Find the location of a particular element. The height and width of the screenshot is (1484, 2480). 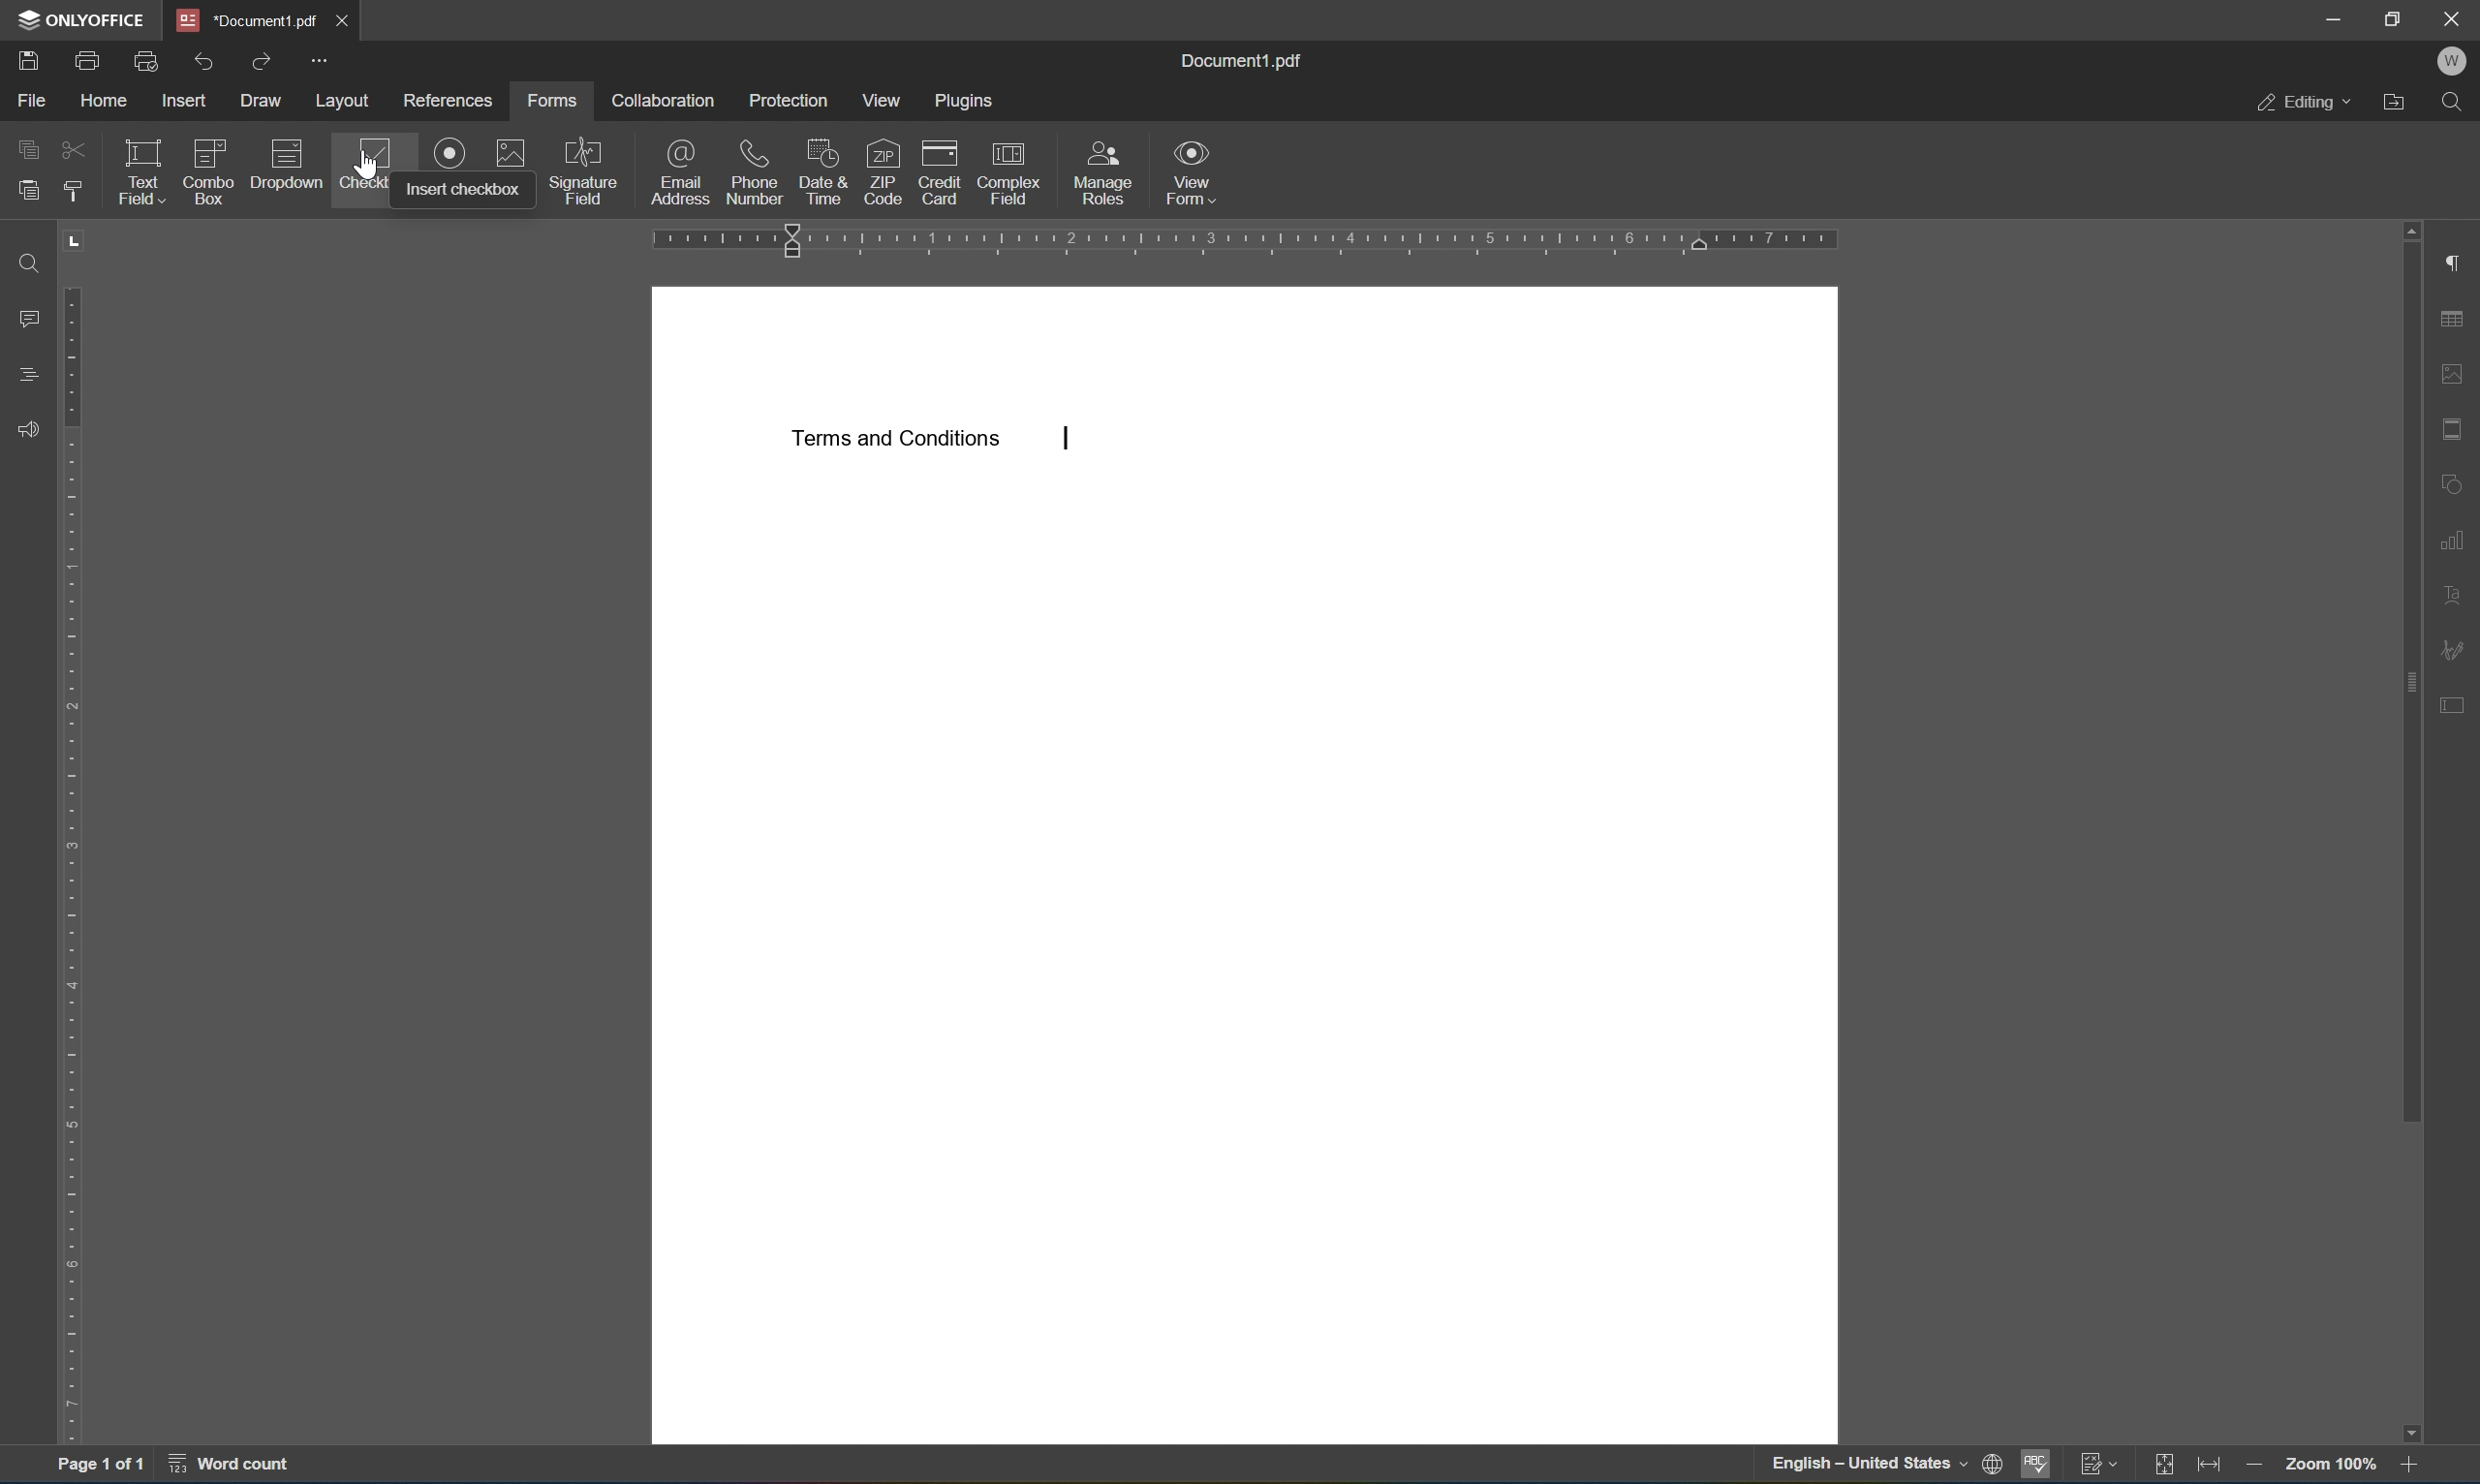

file is located at coordinates (36, 99).